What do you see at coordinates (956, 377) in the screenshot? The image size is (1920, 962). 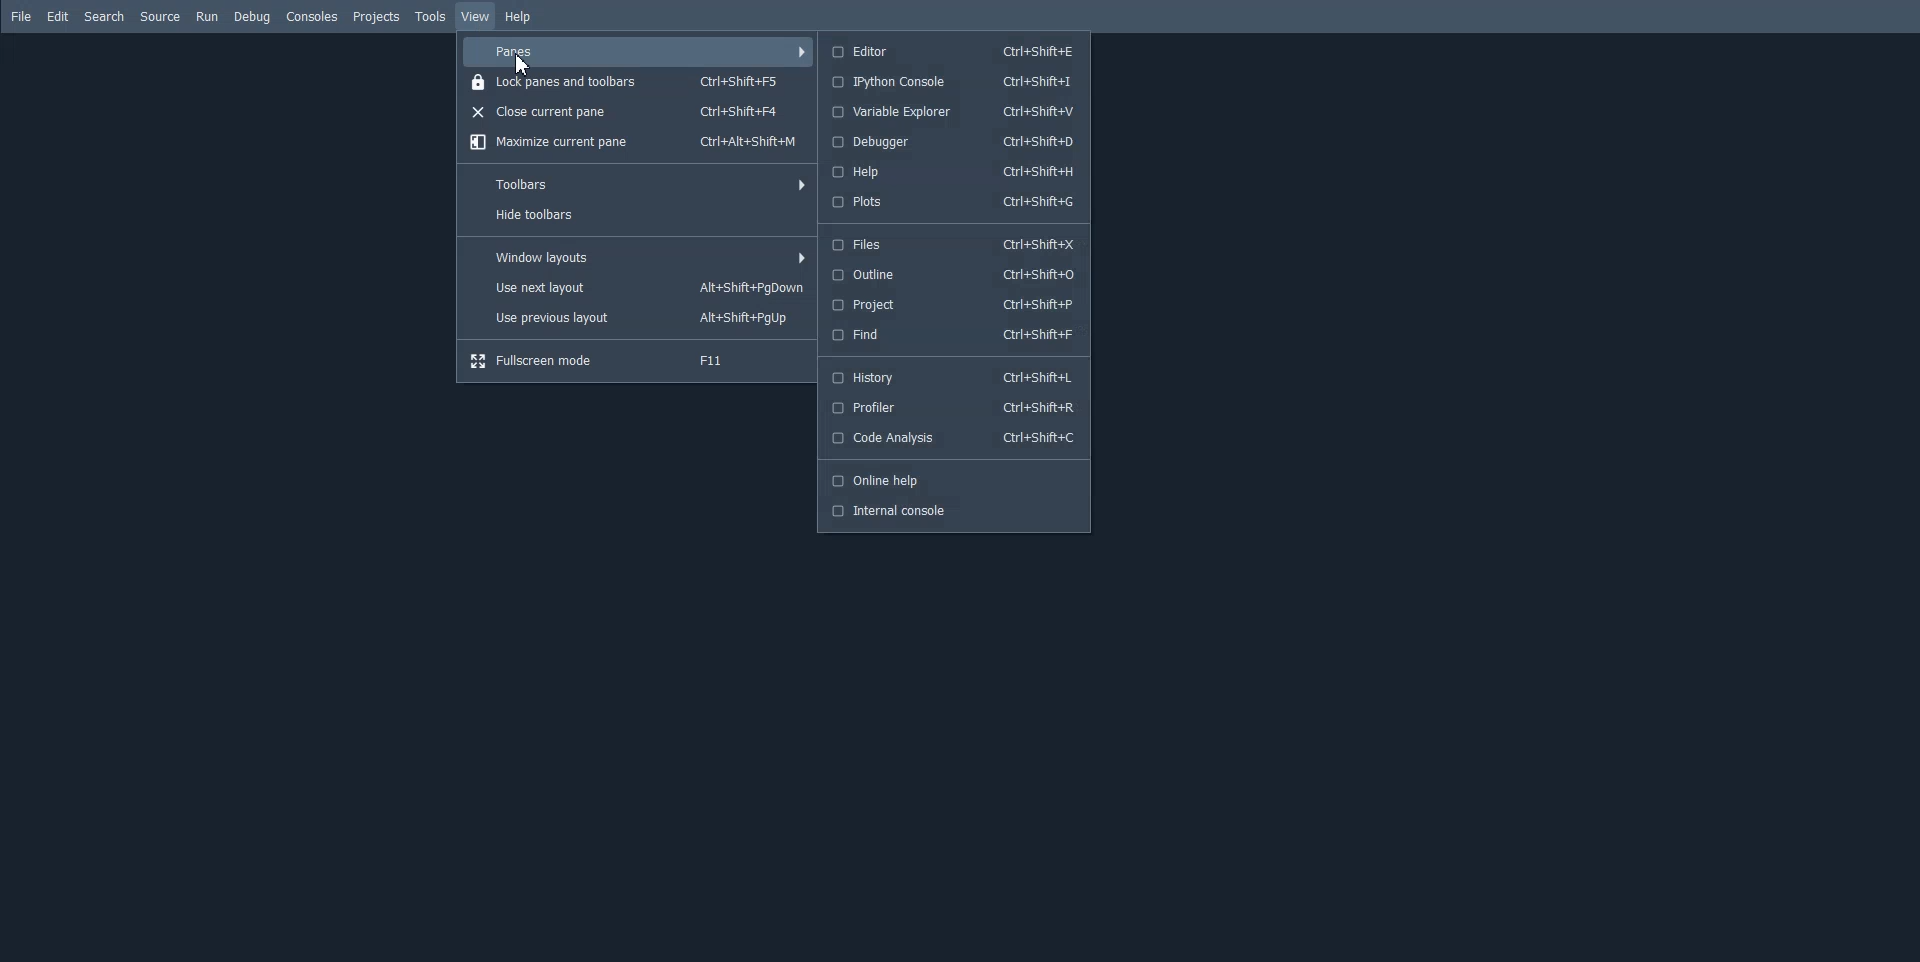 I see `History` at bounding box center [956, 377].